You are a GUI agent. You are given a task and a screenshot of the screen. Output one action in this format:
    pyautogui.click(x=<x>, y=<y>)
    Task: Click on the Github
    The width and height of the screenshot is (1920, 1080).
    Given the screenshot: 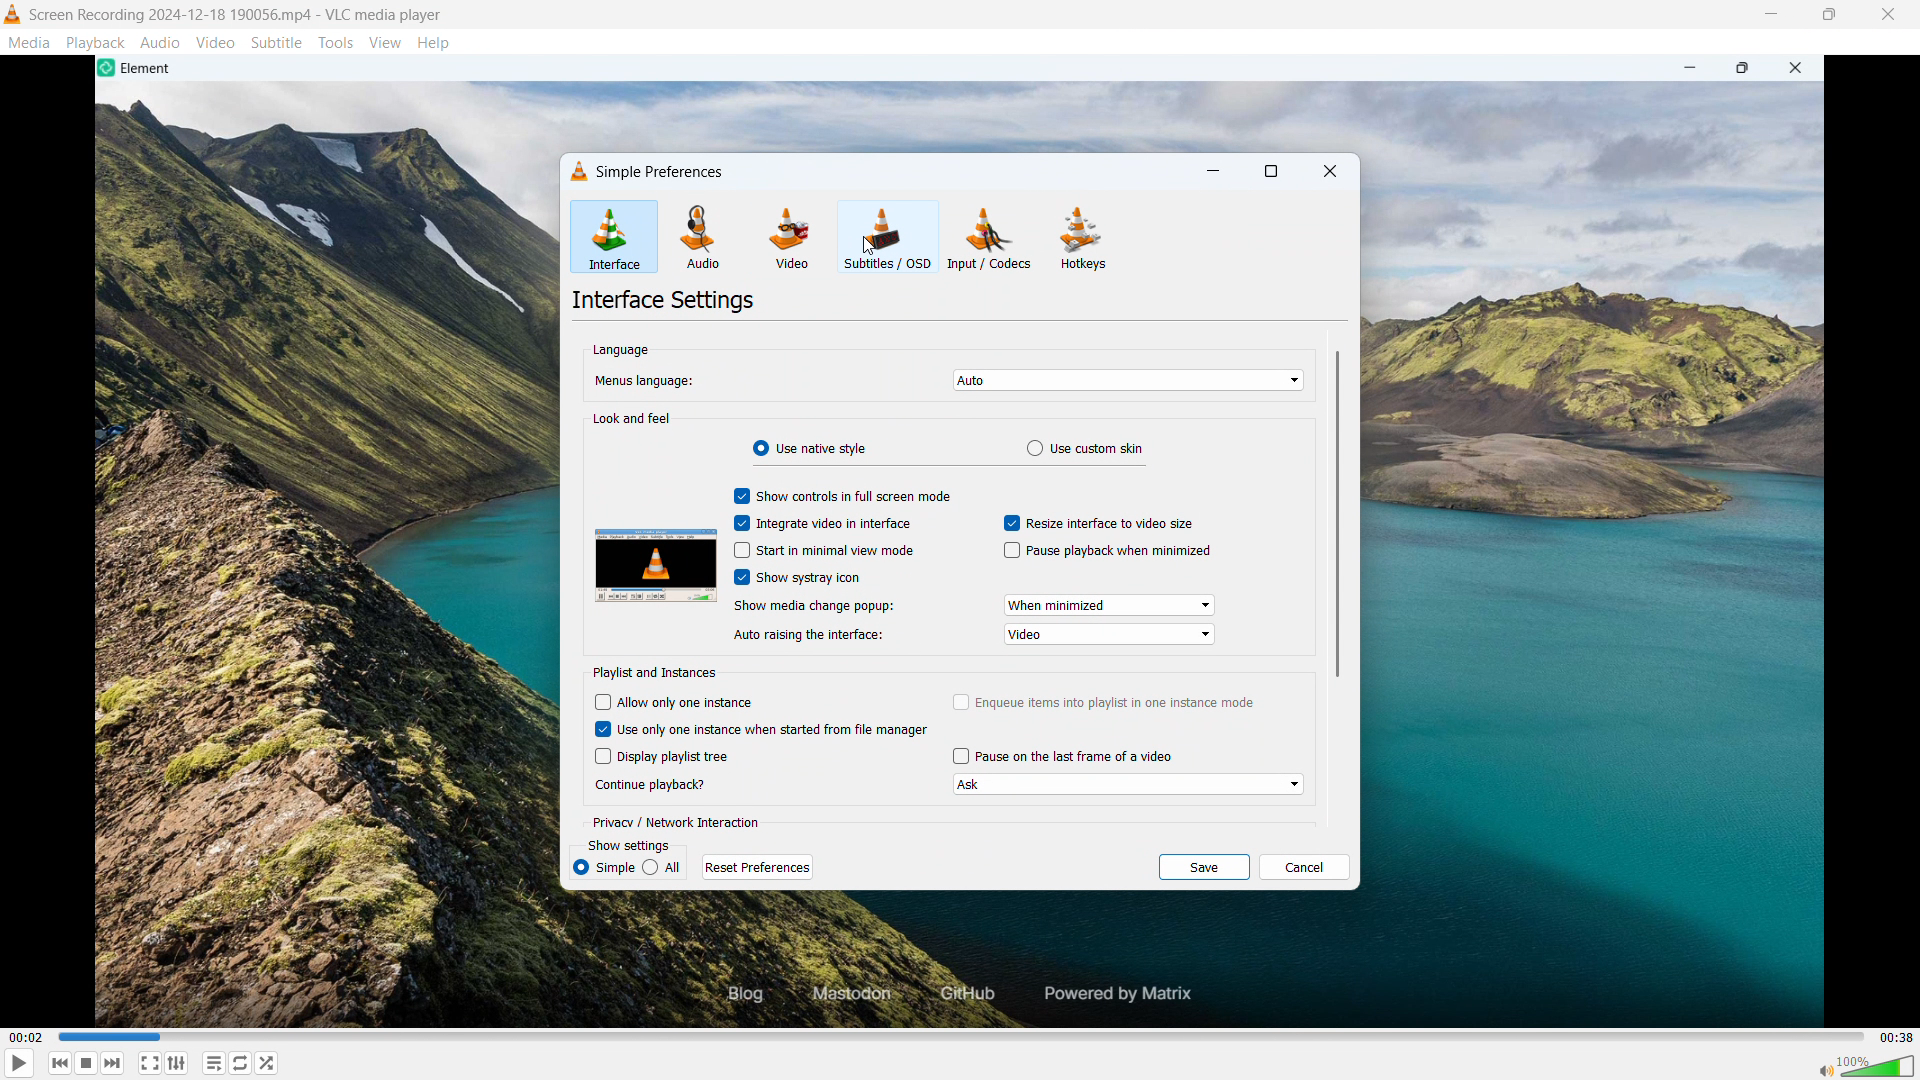 What is the action you would take?
    pyautogui.click(x=976, y=998)
    